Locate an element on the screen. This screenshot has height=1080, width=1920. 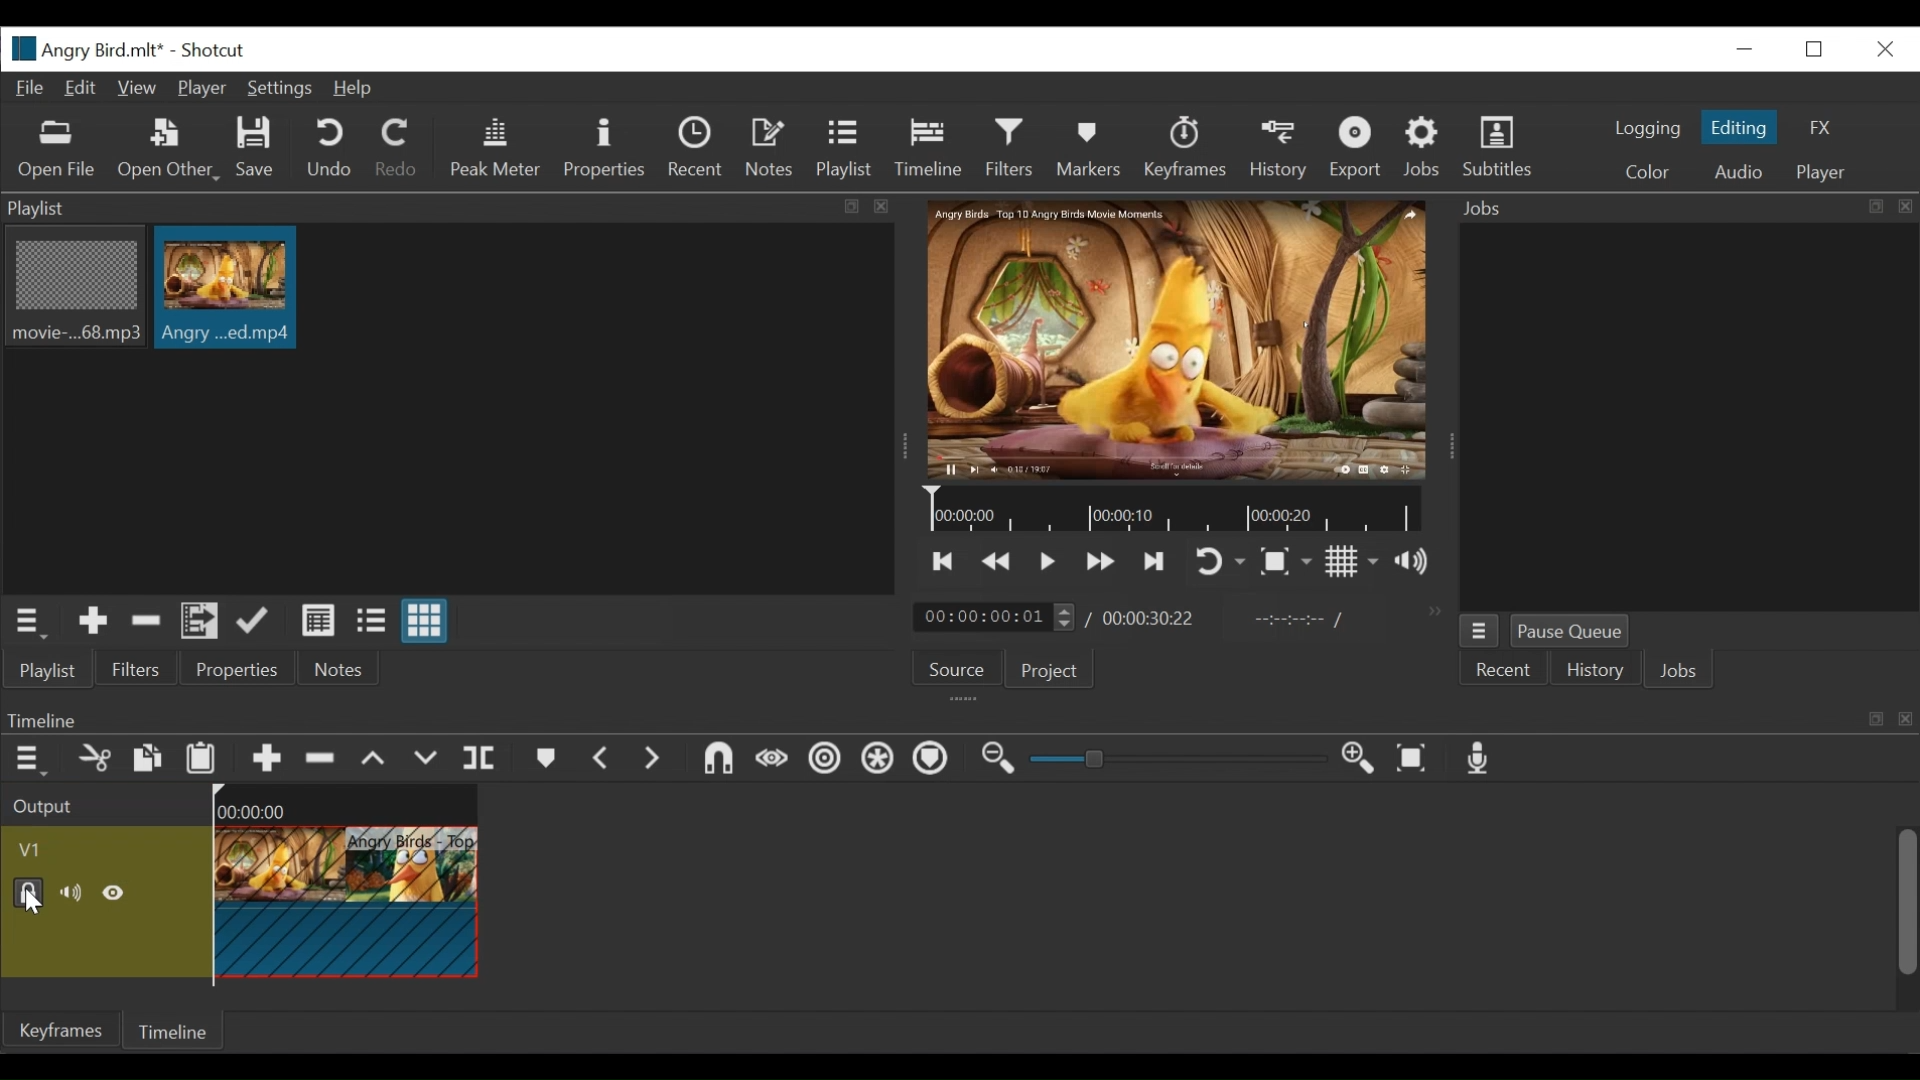
Editing is located at coordinates (1739, 127).